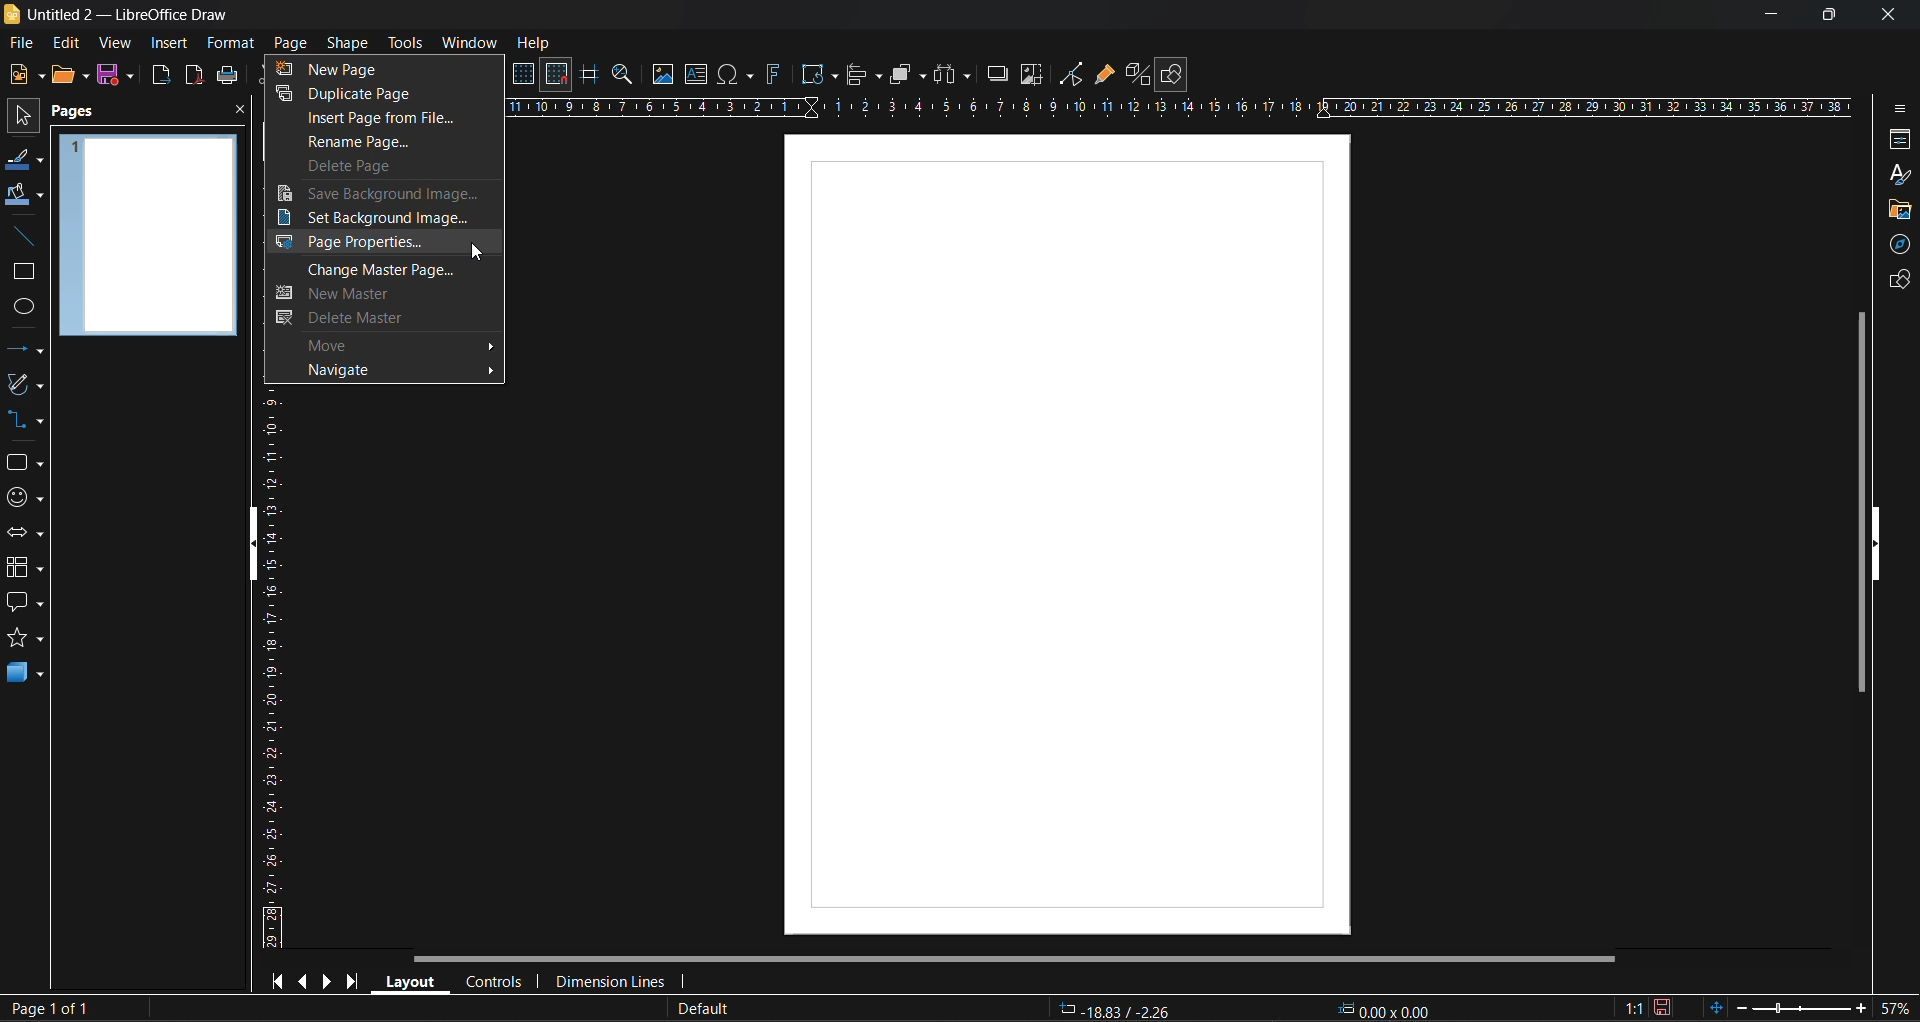 This screenshot has width=1920, height=1022. I want to click on crop image, so click(1031, 77).